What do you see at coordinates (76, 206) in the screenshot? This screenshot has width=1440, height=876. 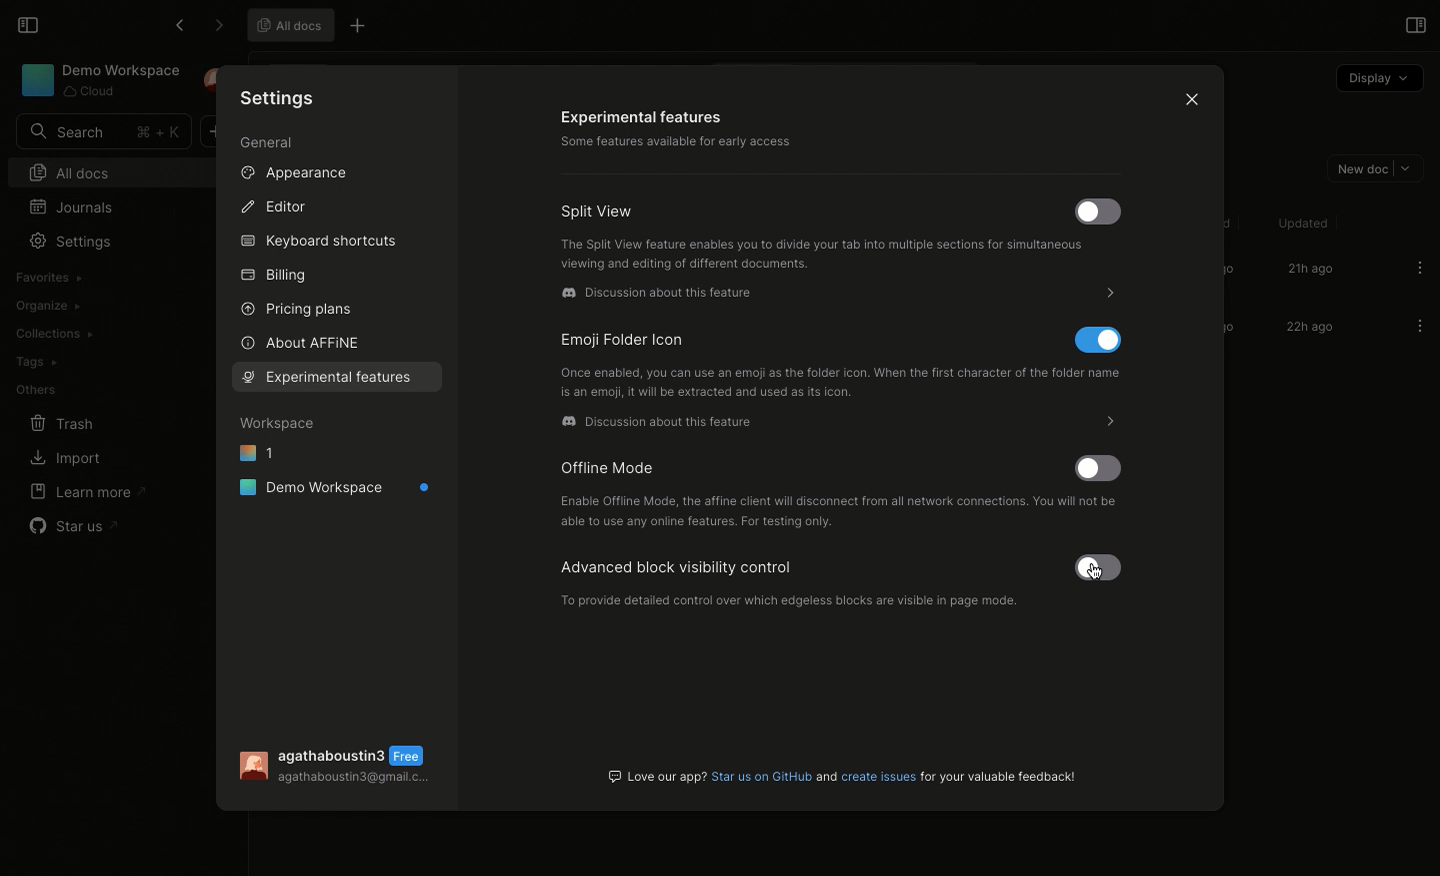 I see `Journals` at bounding box center [76, 206].